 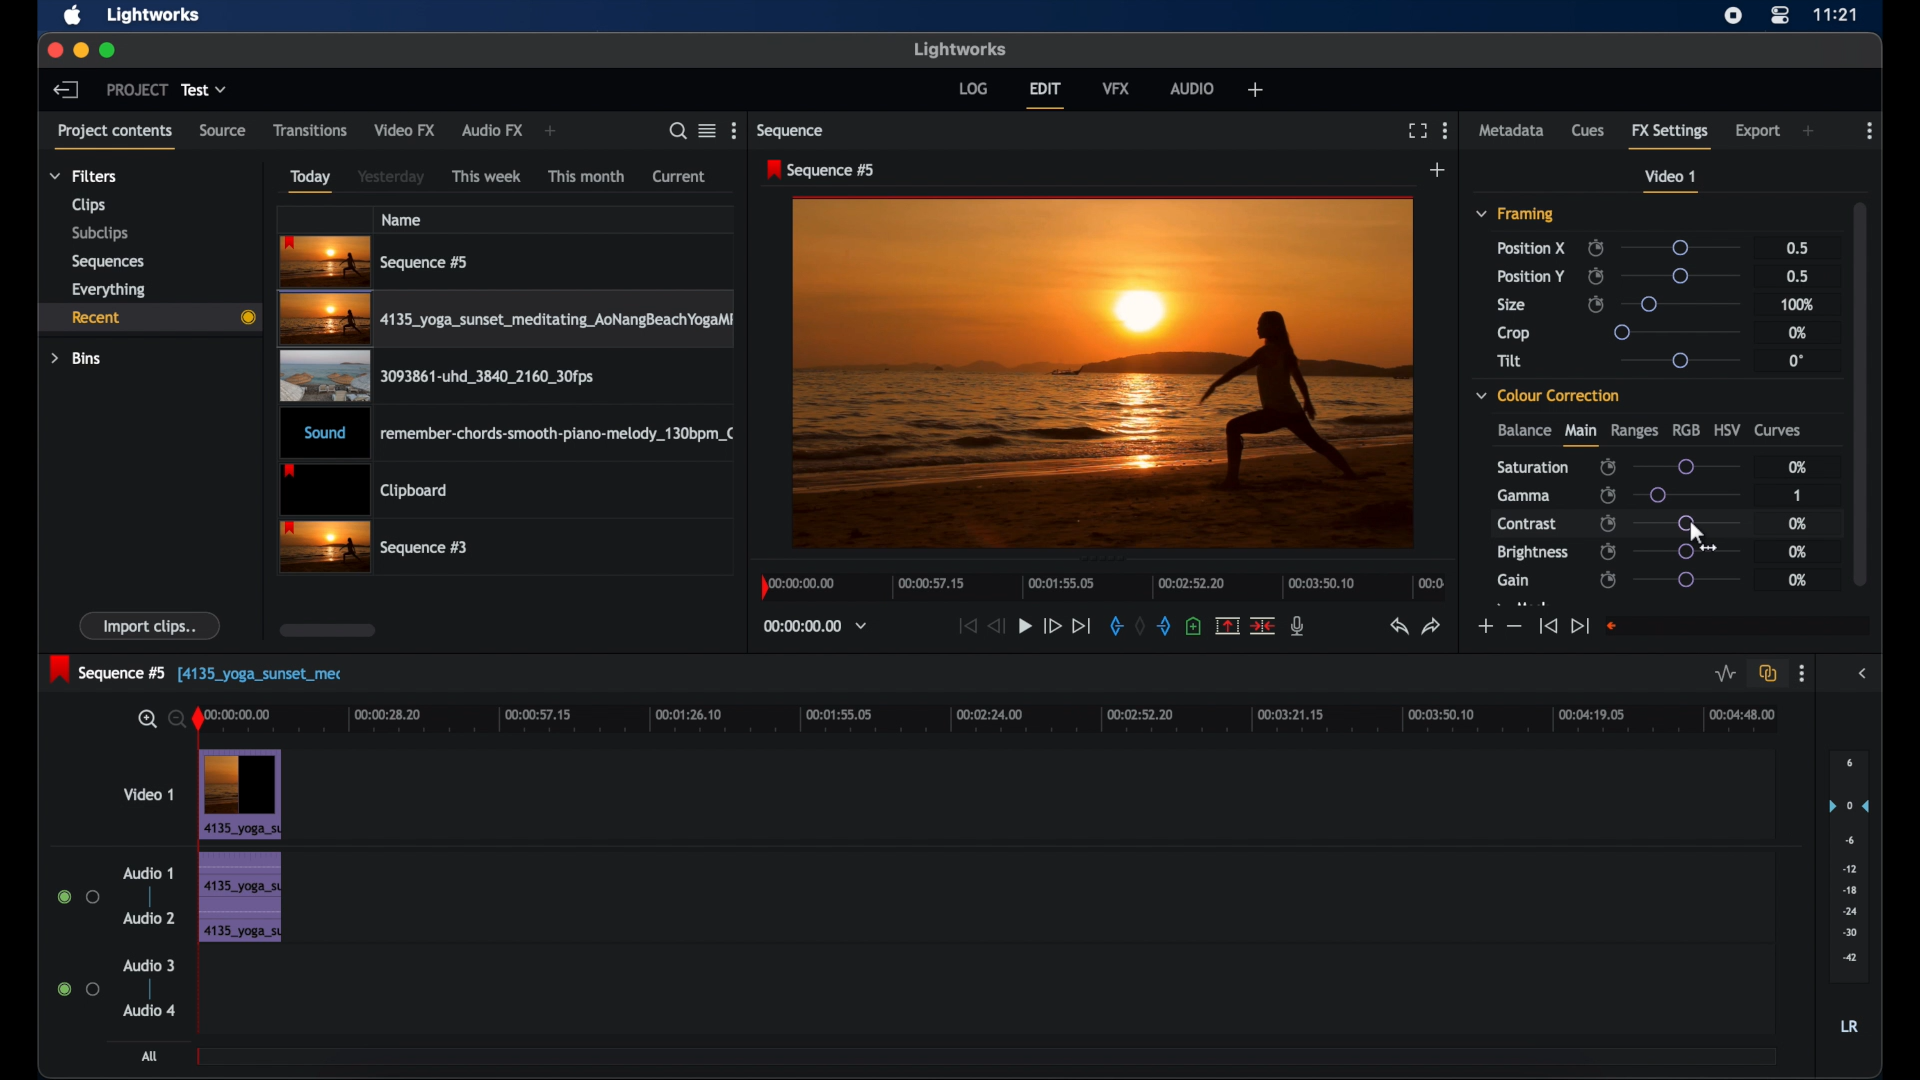 I want to click on recent, so click(x=148, y=318).